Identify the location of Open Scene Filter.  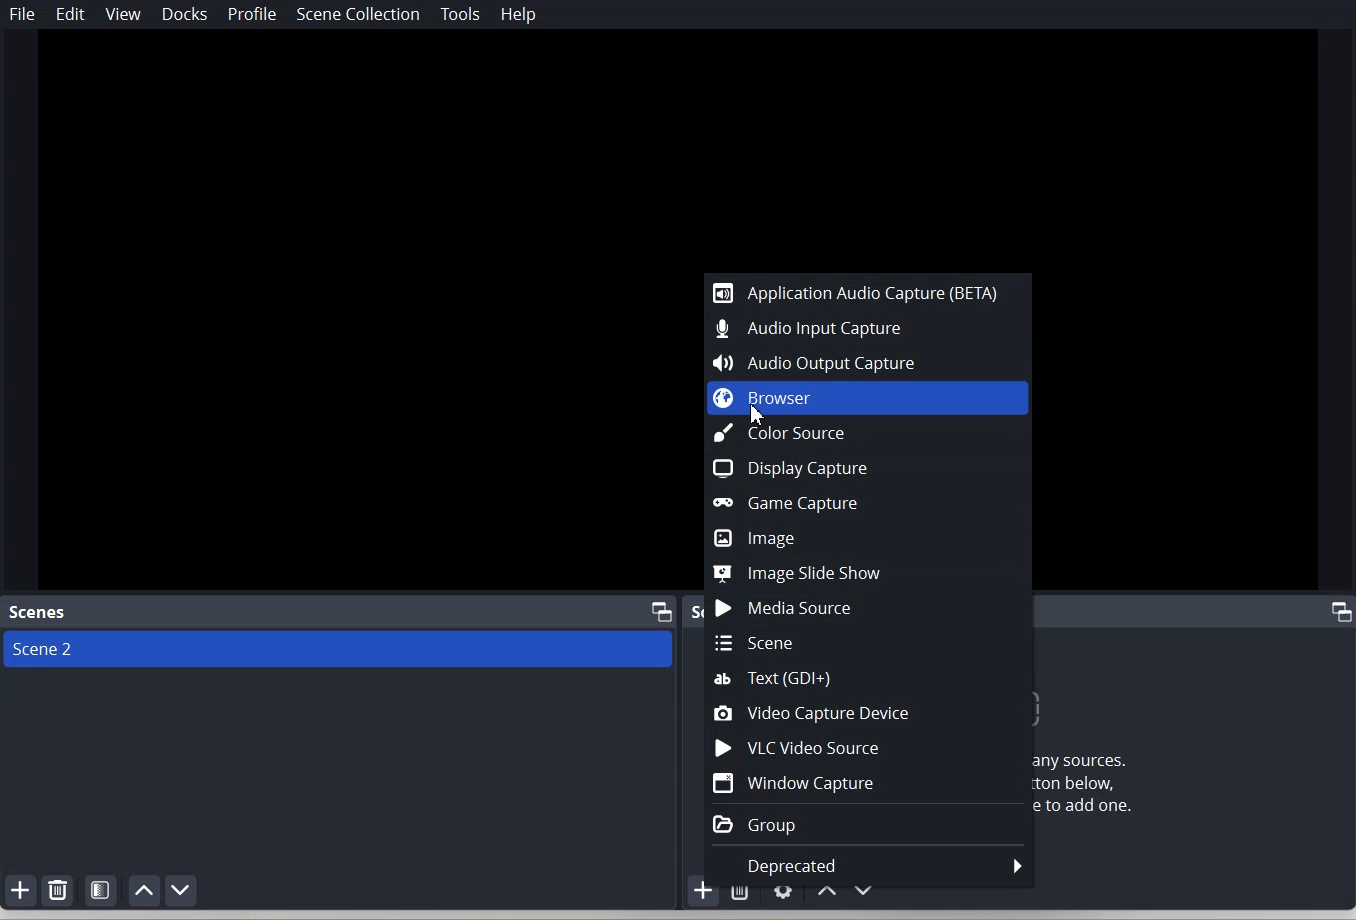
(102, 889).